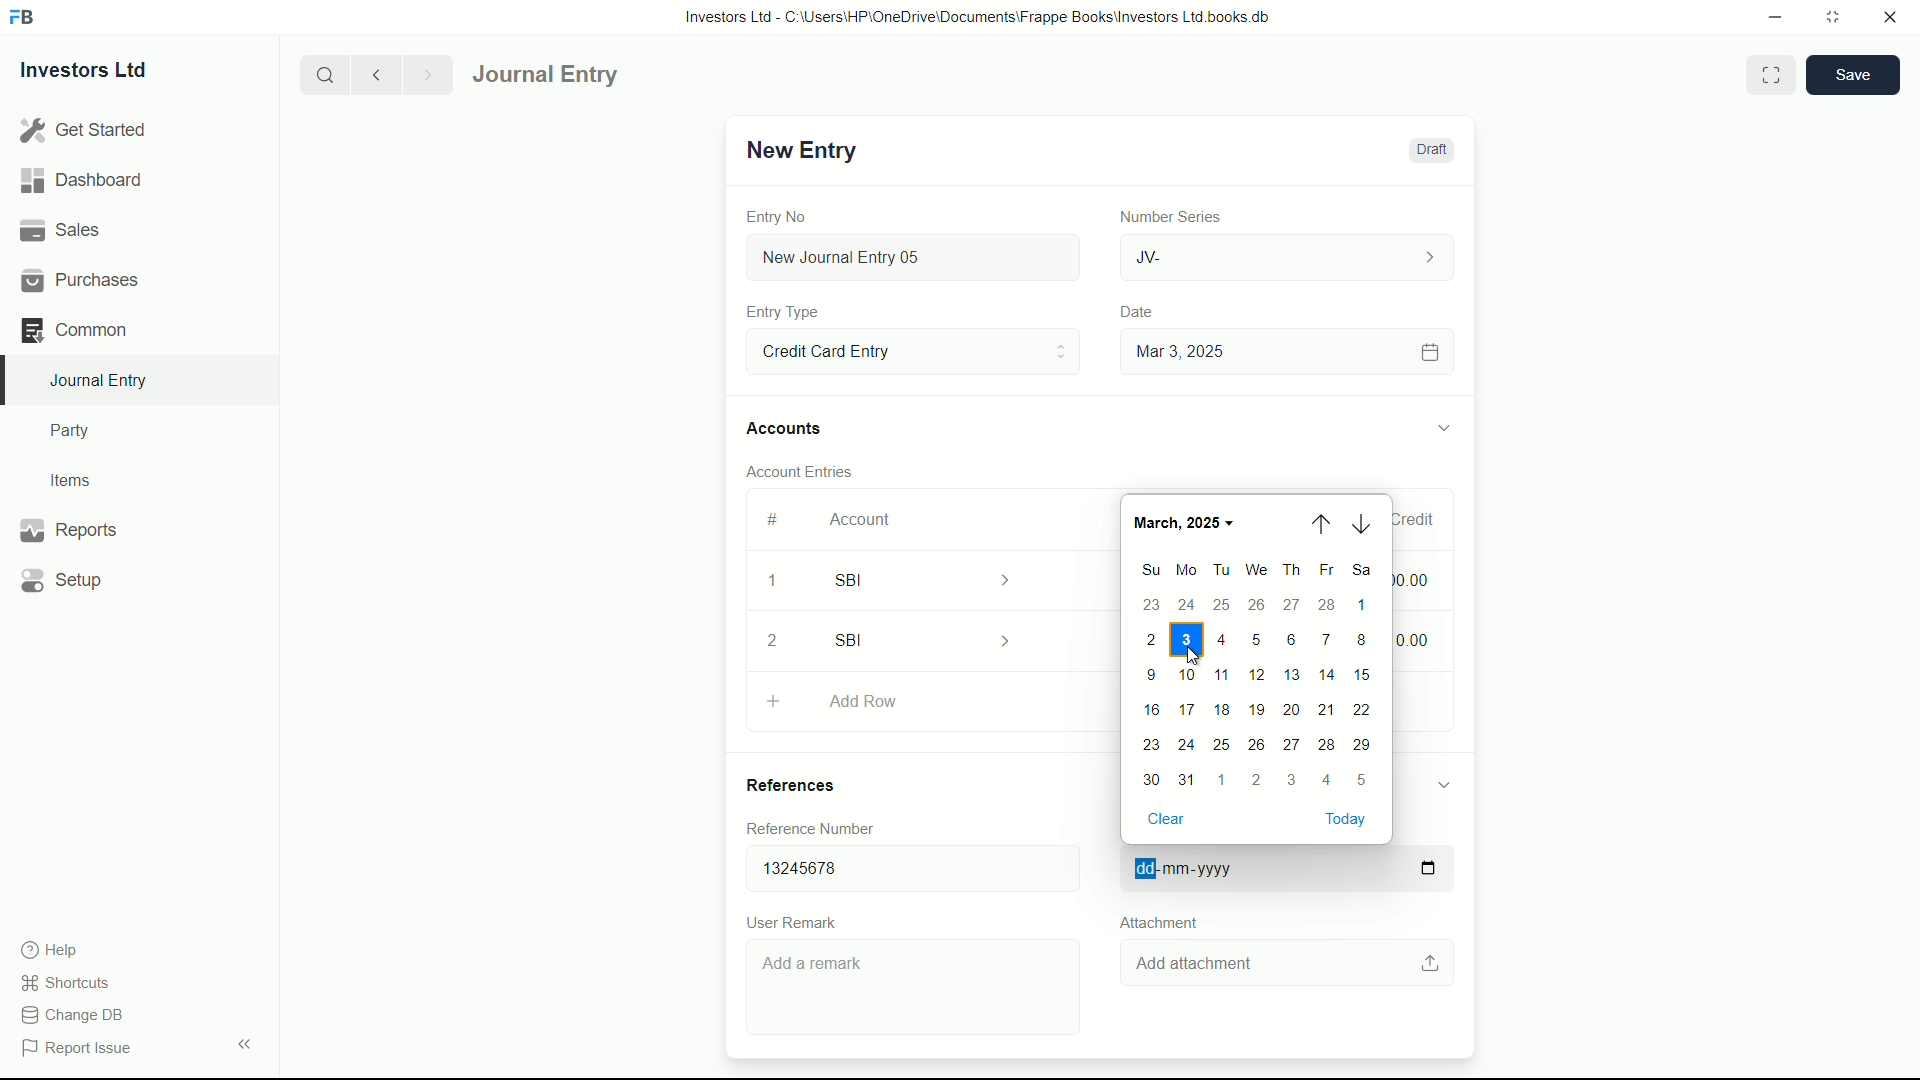 This screenshot has height=1080, width=1920. I want to click on search, so click(323, 73).